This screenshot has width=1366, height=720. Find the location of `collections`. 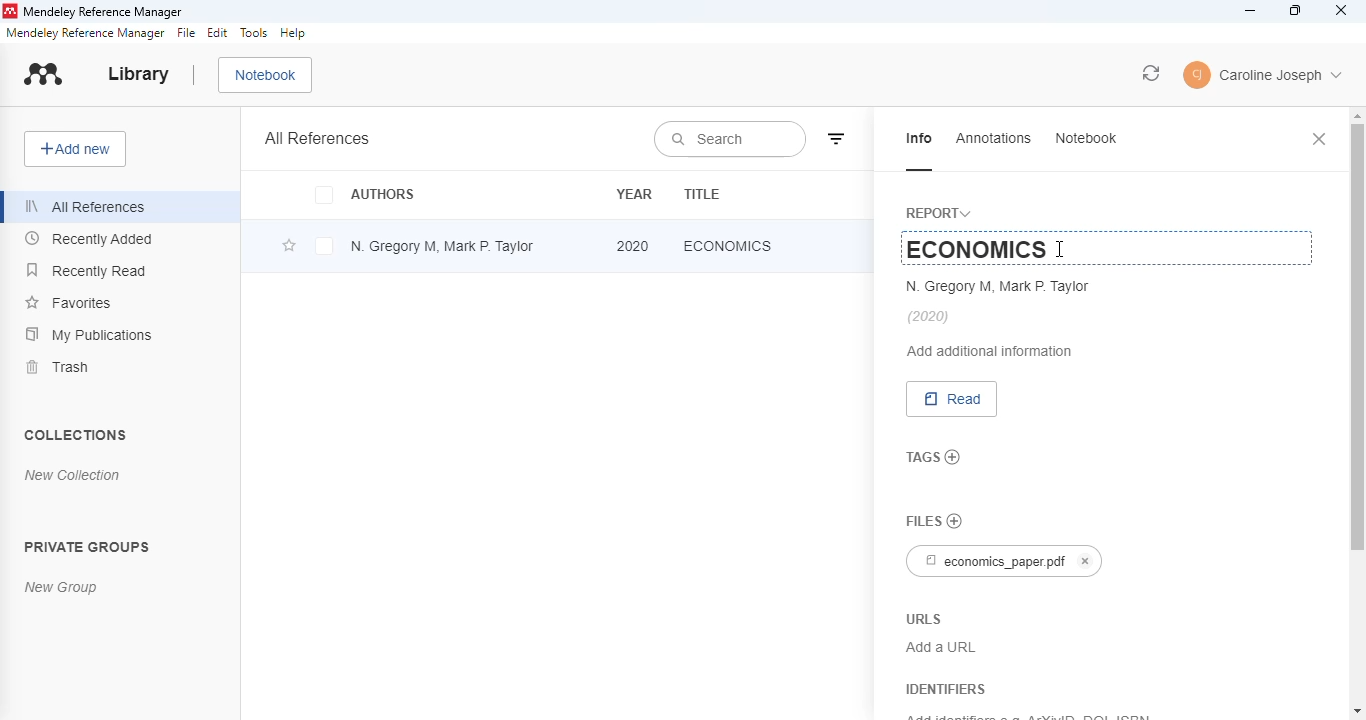

collections is located at coordinates (77, 434).